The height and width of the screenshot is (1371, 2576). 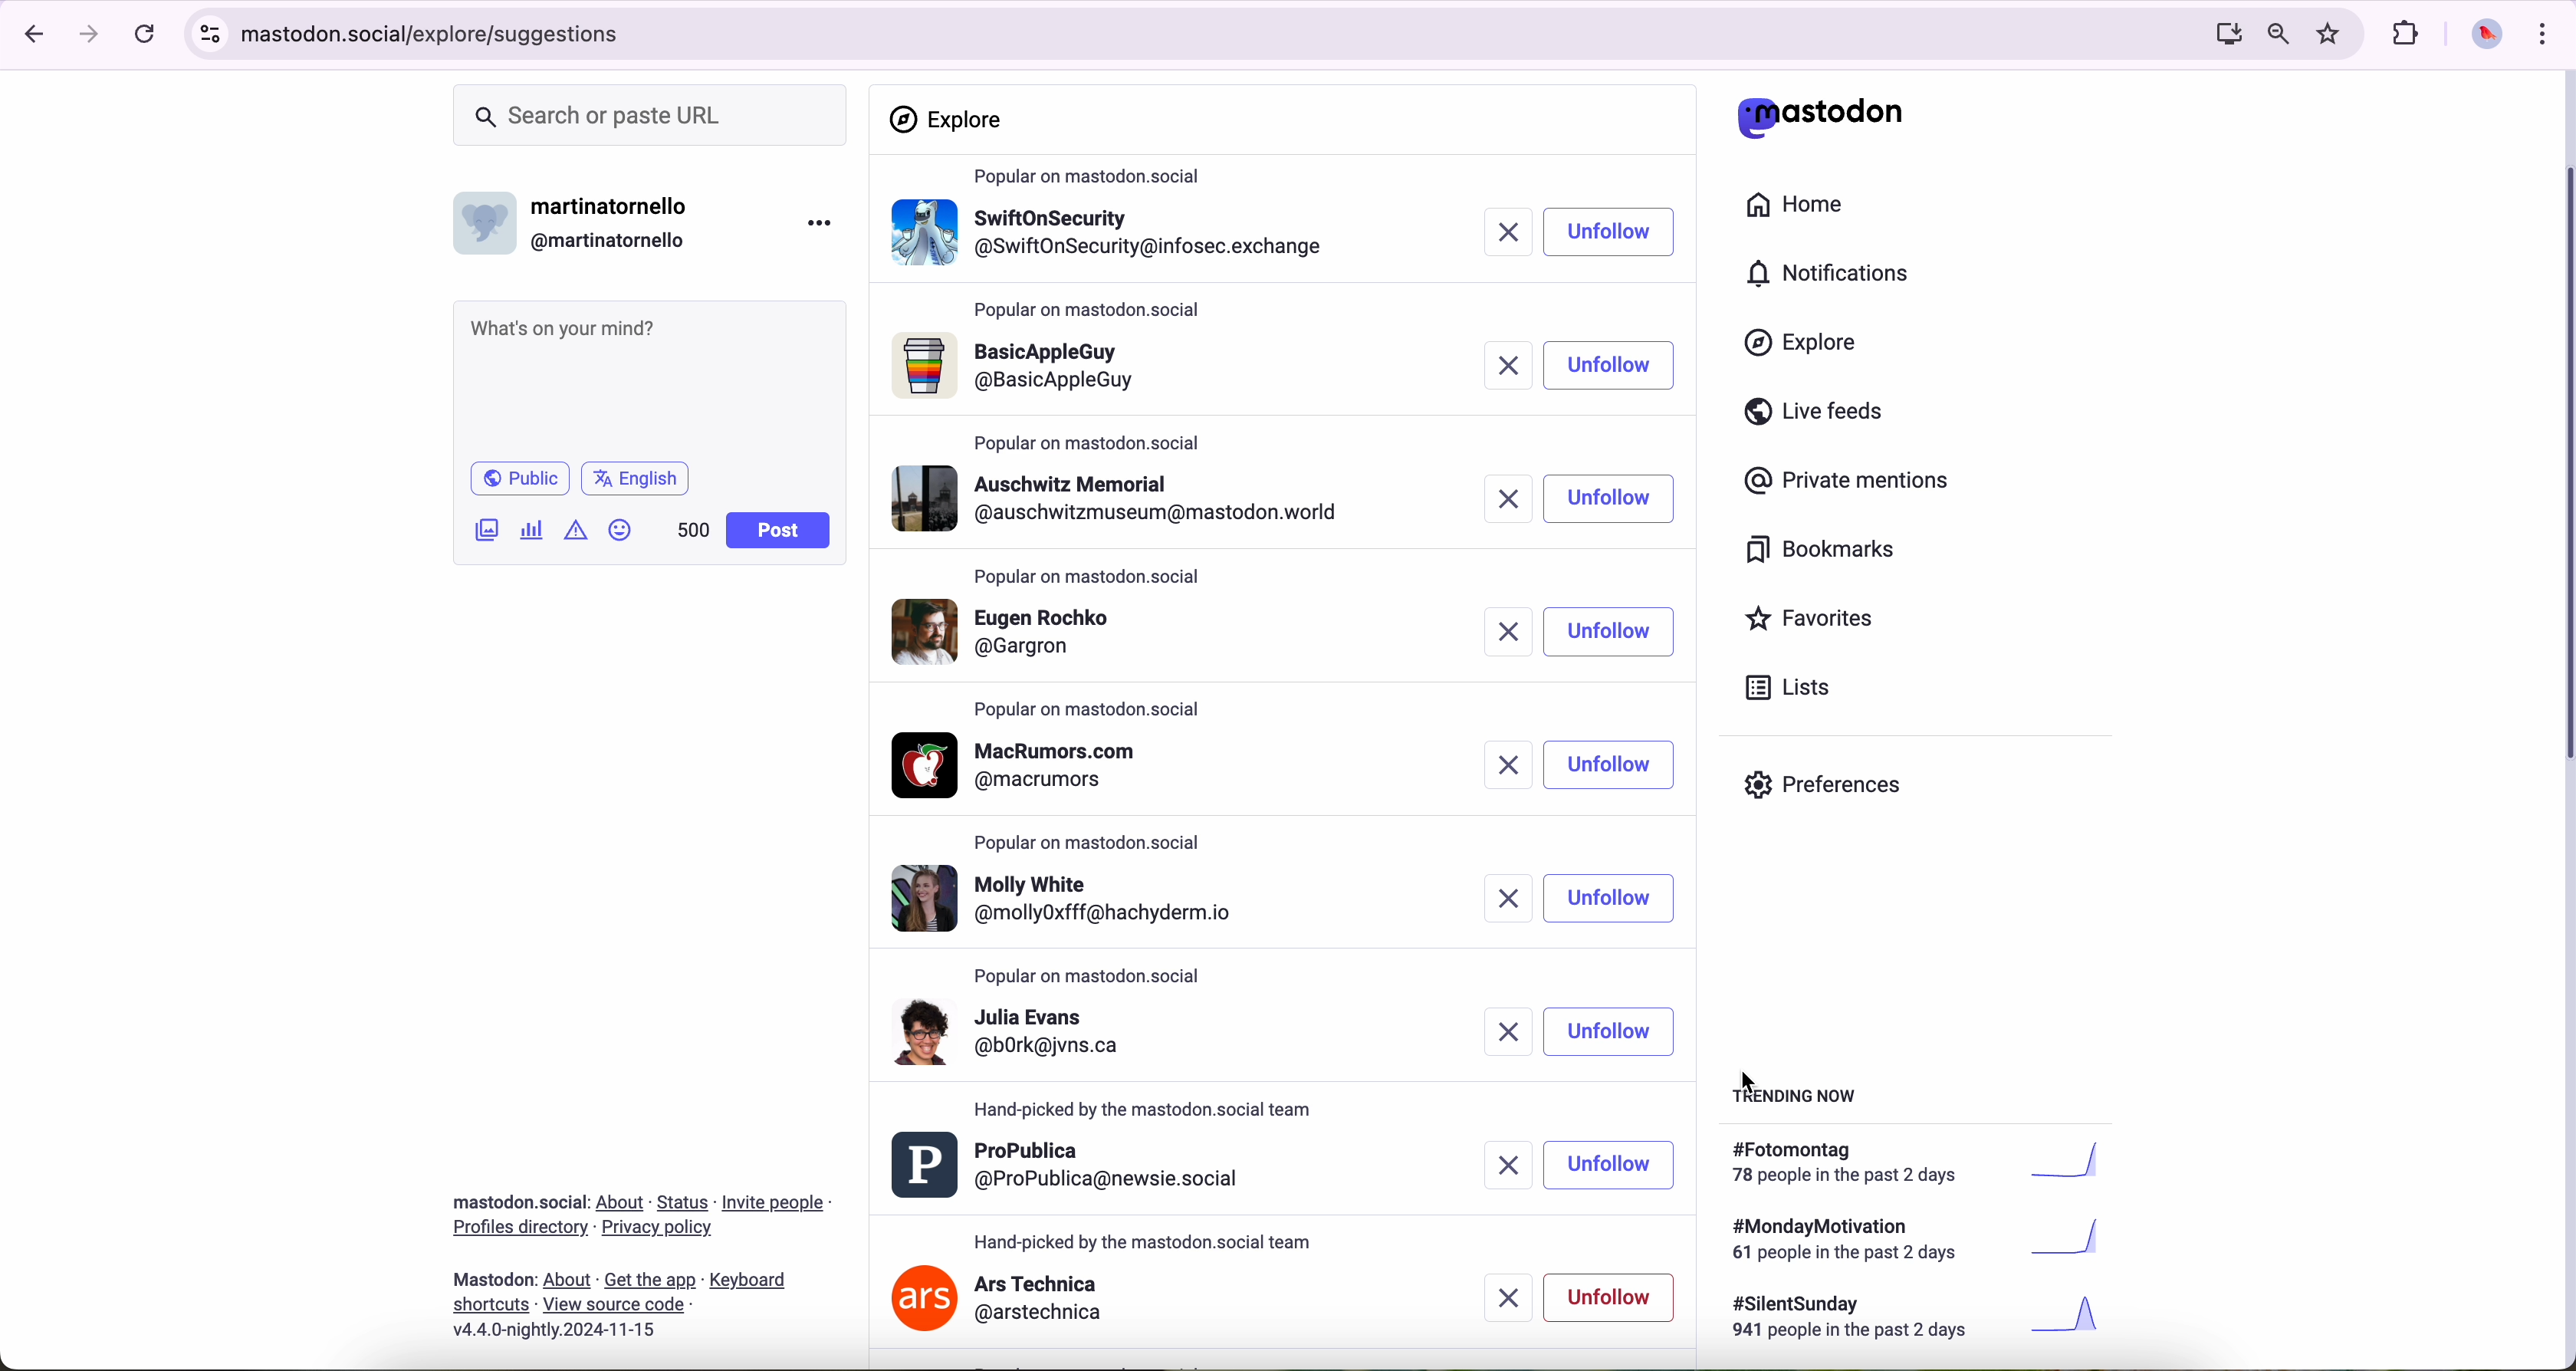 I want to click on unfollow, so click(x=1613, y=1163).